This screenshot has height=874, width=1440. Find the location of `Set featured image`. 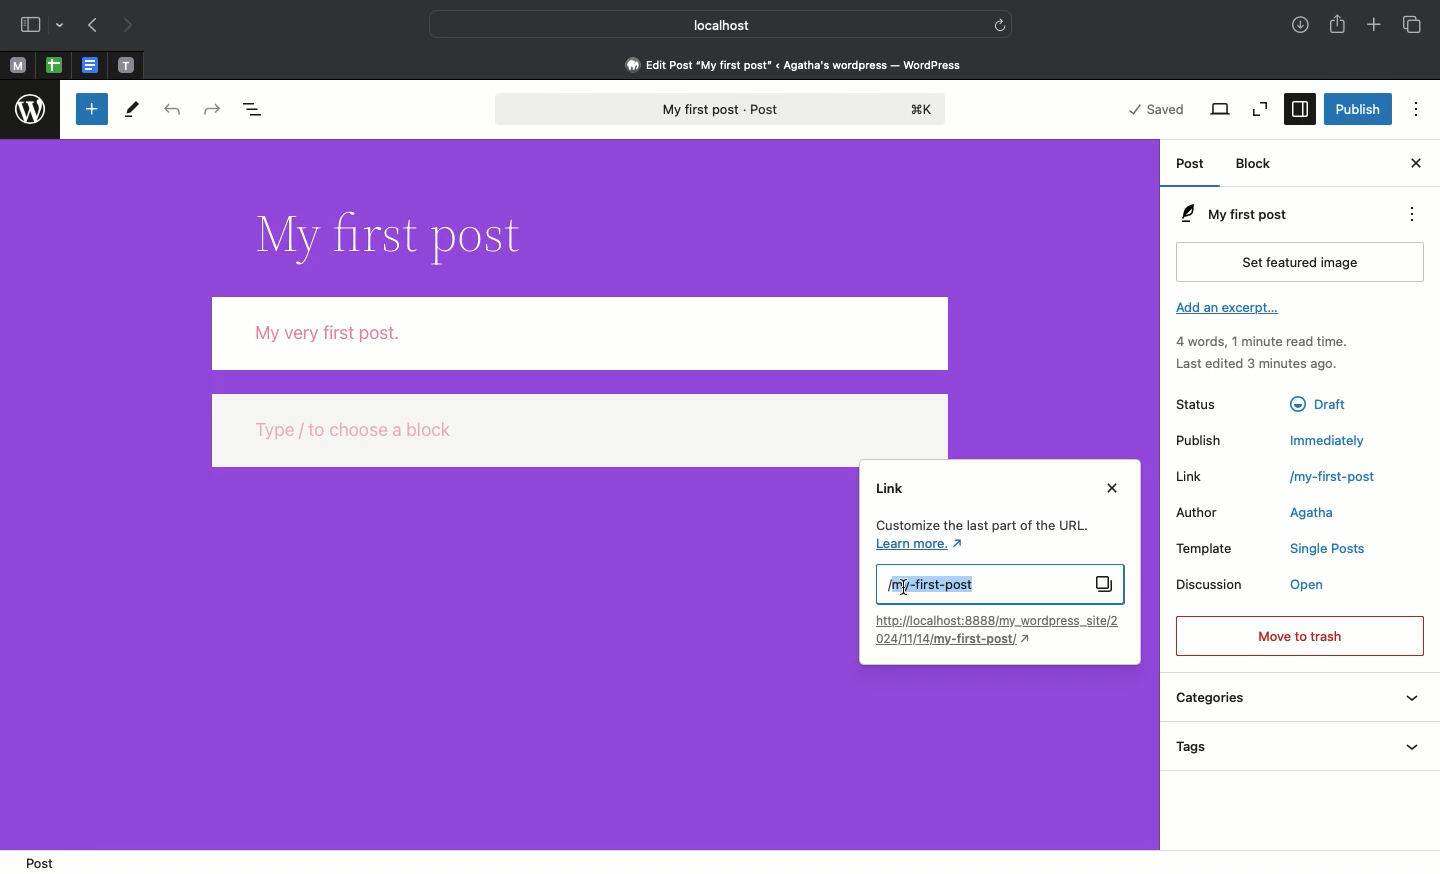

Set featured image is located at coordinates (1300, 261).